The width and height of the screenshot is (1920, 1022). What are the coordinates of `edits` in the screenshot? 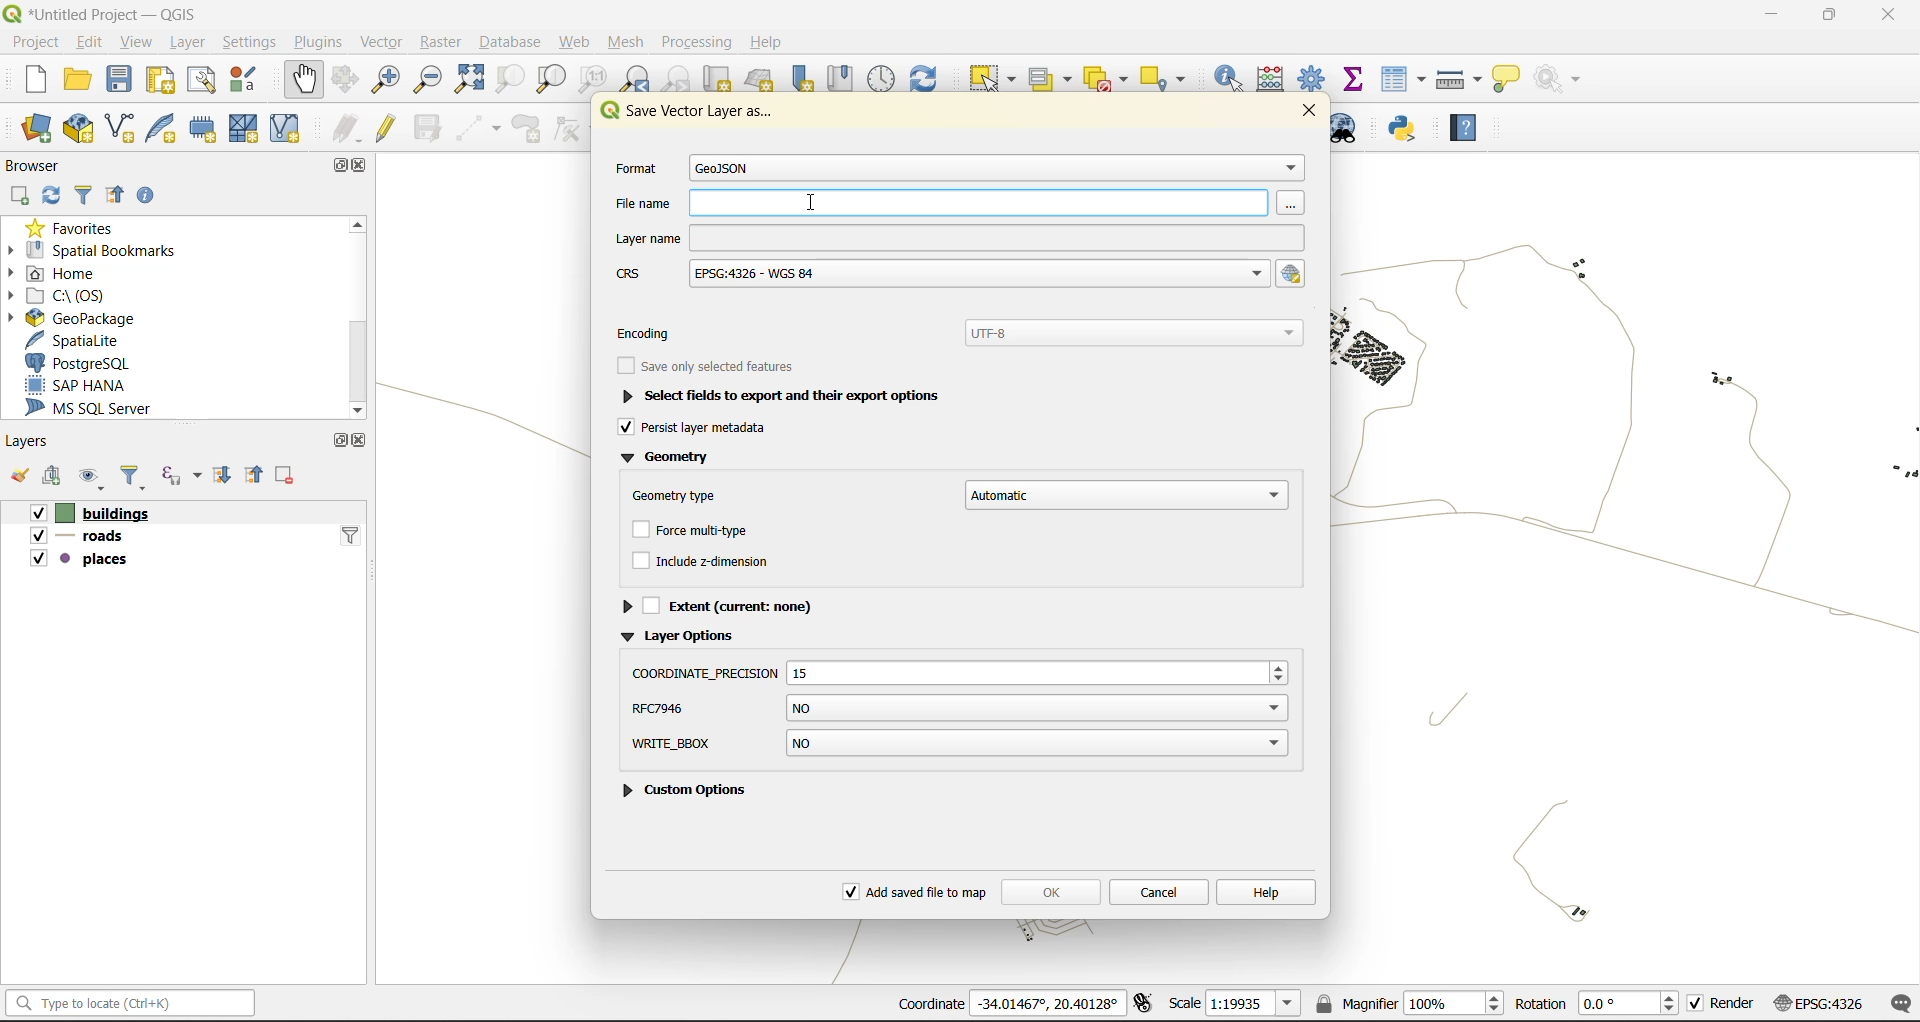 It's located at (347, 126).